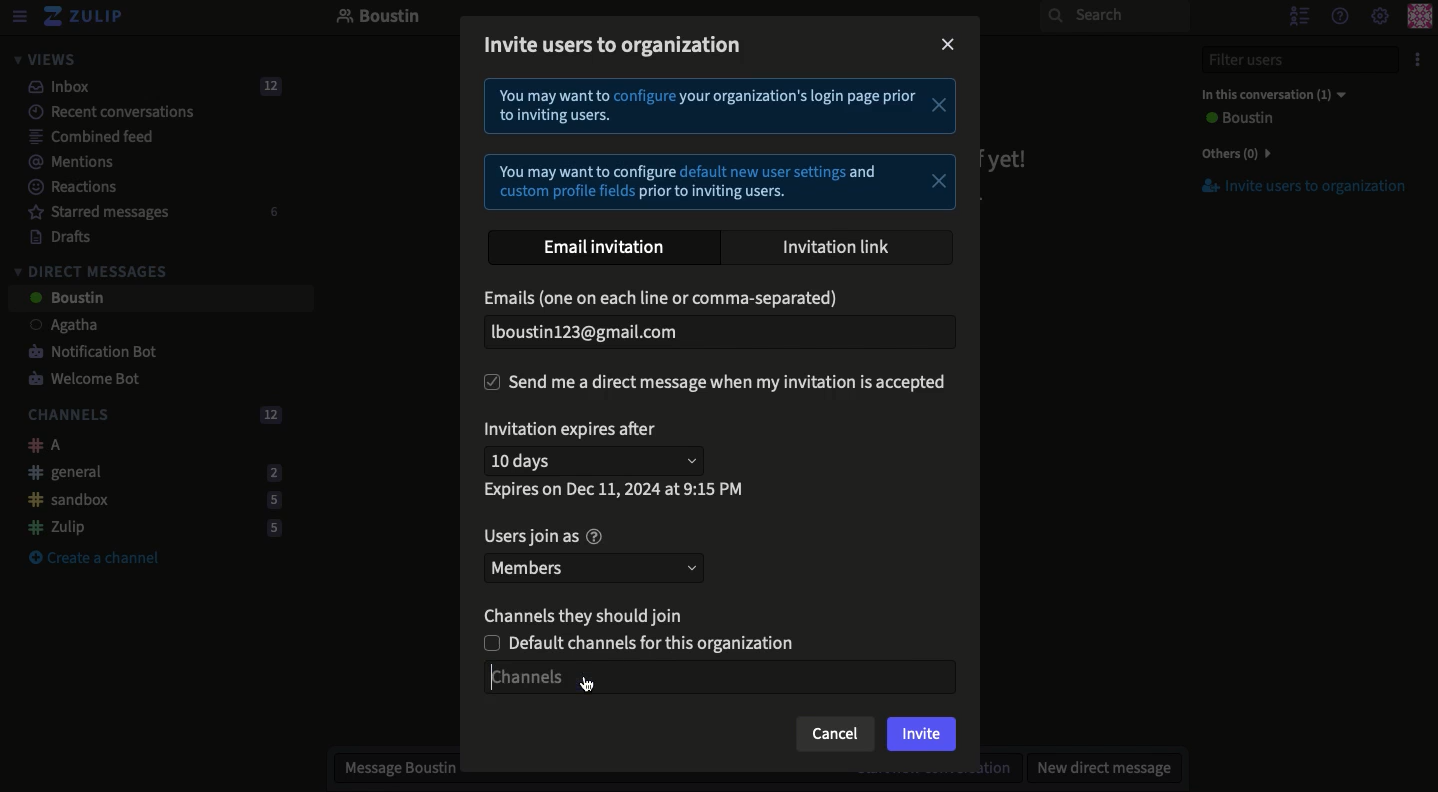 This screenshot has height=792, width=1438. I want to click on Zulip, so click(148, 527).